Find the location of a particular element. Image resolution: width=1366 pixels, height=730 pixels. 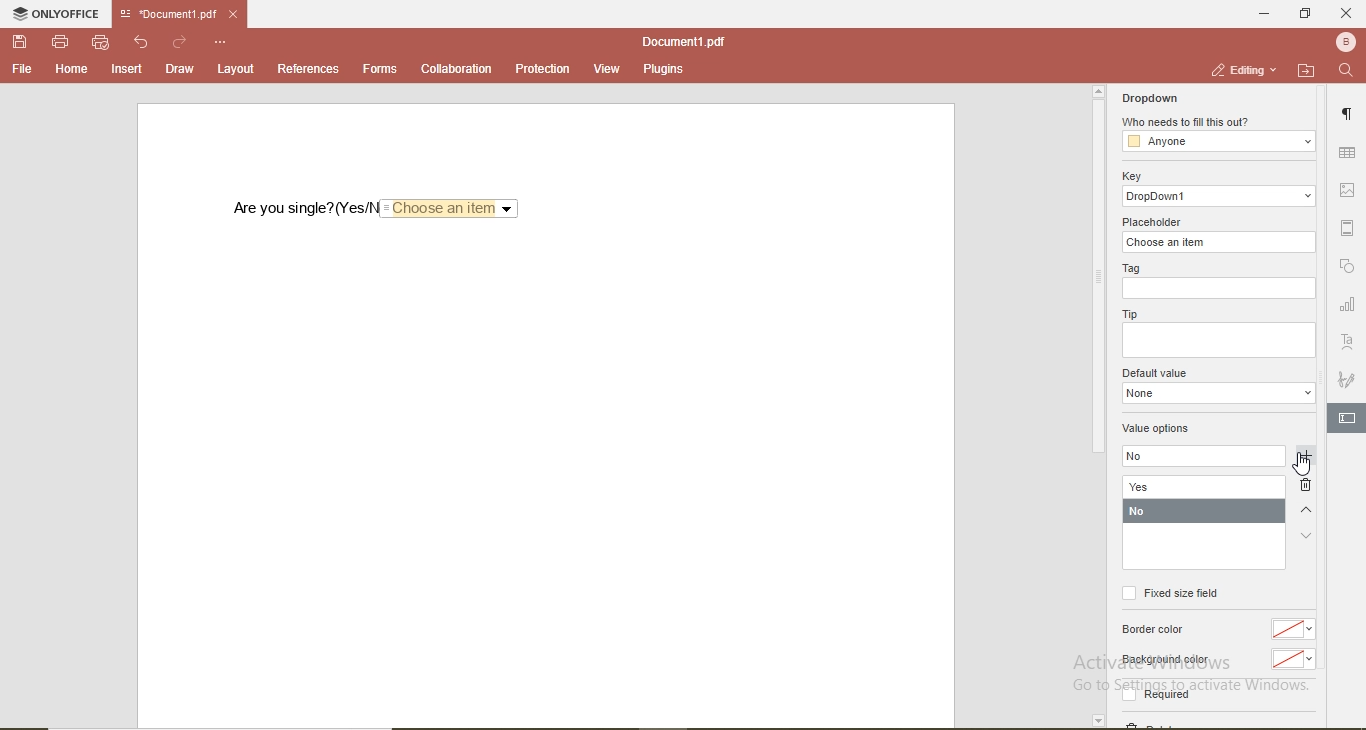

insert is located at coordinates (127, 71).